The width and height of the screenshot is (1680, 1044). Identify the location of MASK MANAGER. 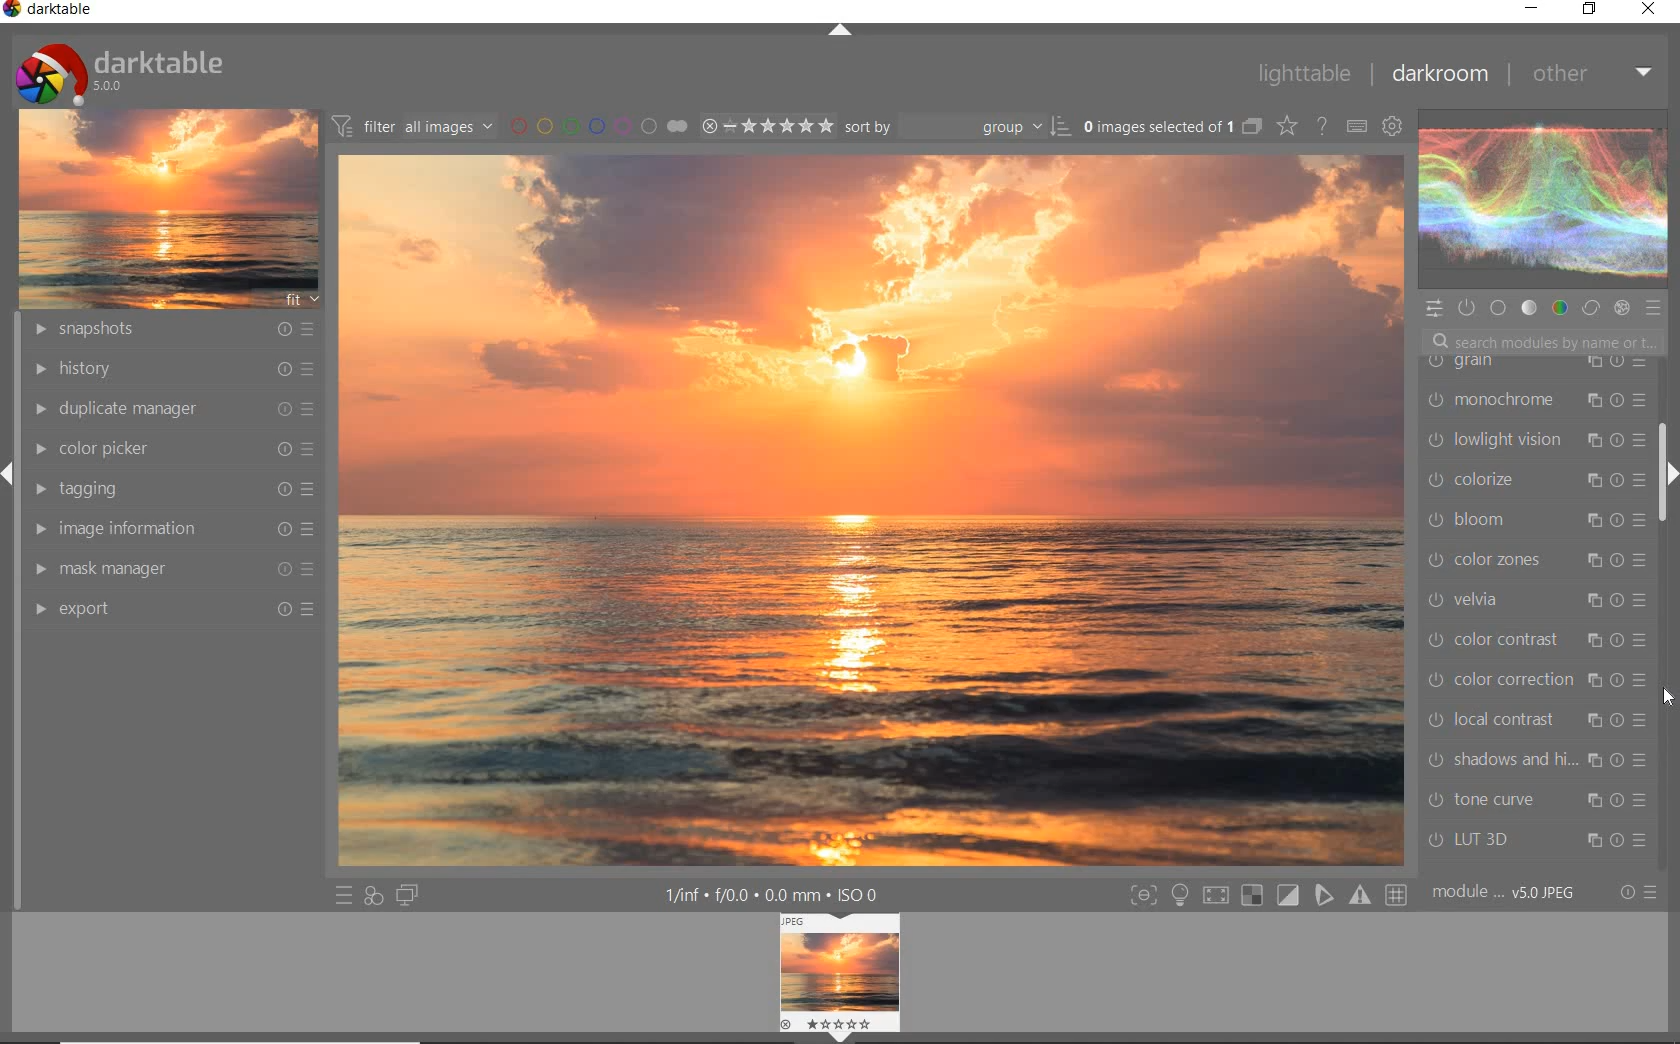
(172, 568).